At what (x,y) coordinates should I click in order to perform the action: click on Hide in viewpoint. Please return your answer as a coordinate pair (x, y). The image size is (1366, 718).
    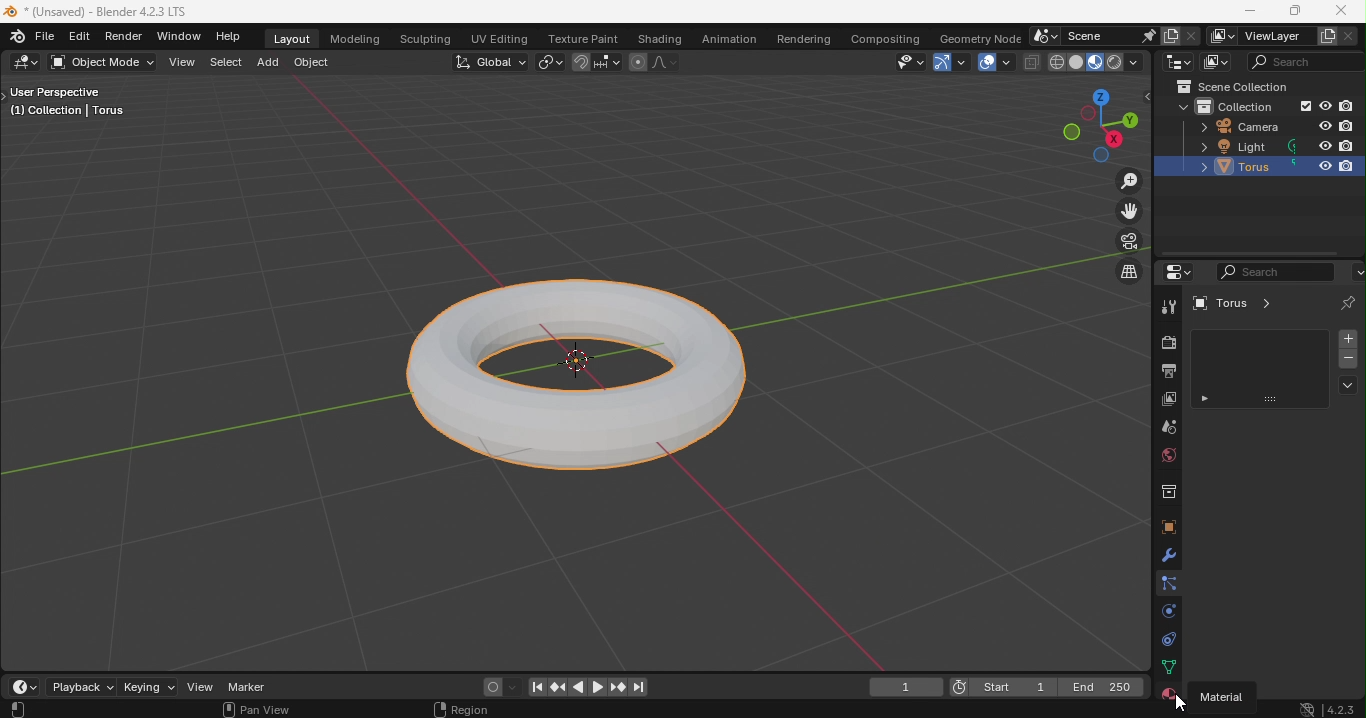
    Looking at the image, I should click on (1321, 166).